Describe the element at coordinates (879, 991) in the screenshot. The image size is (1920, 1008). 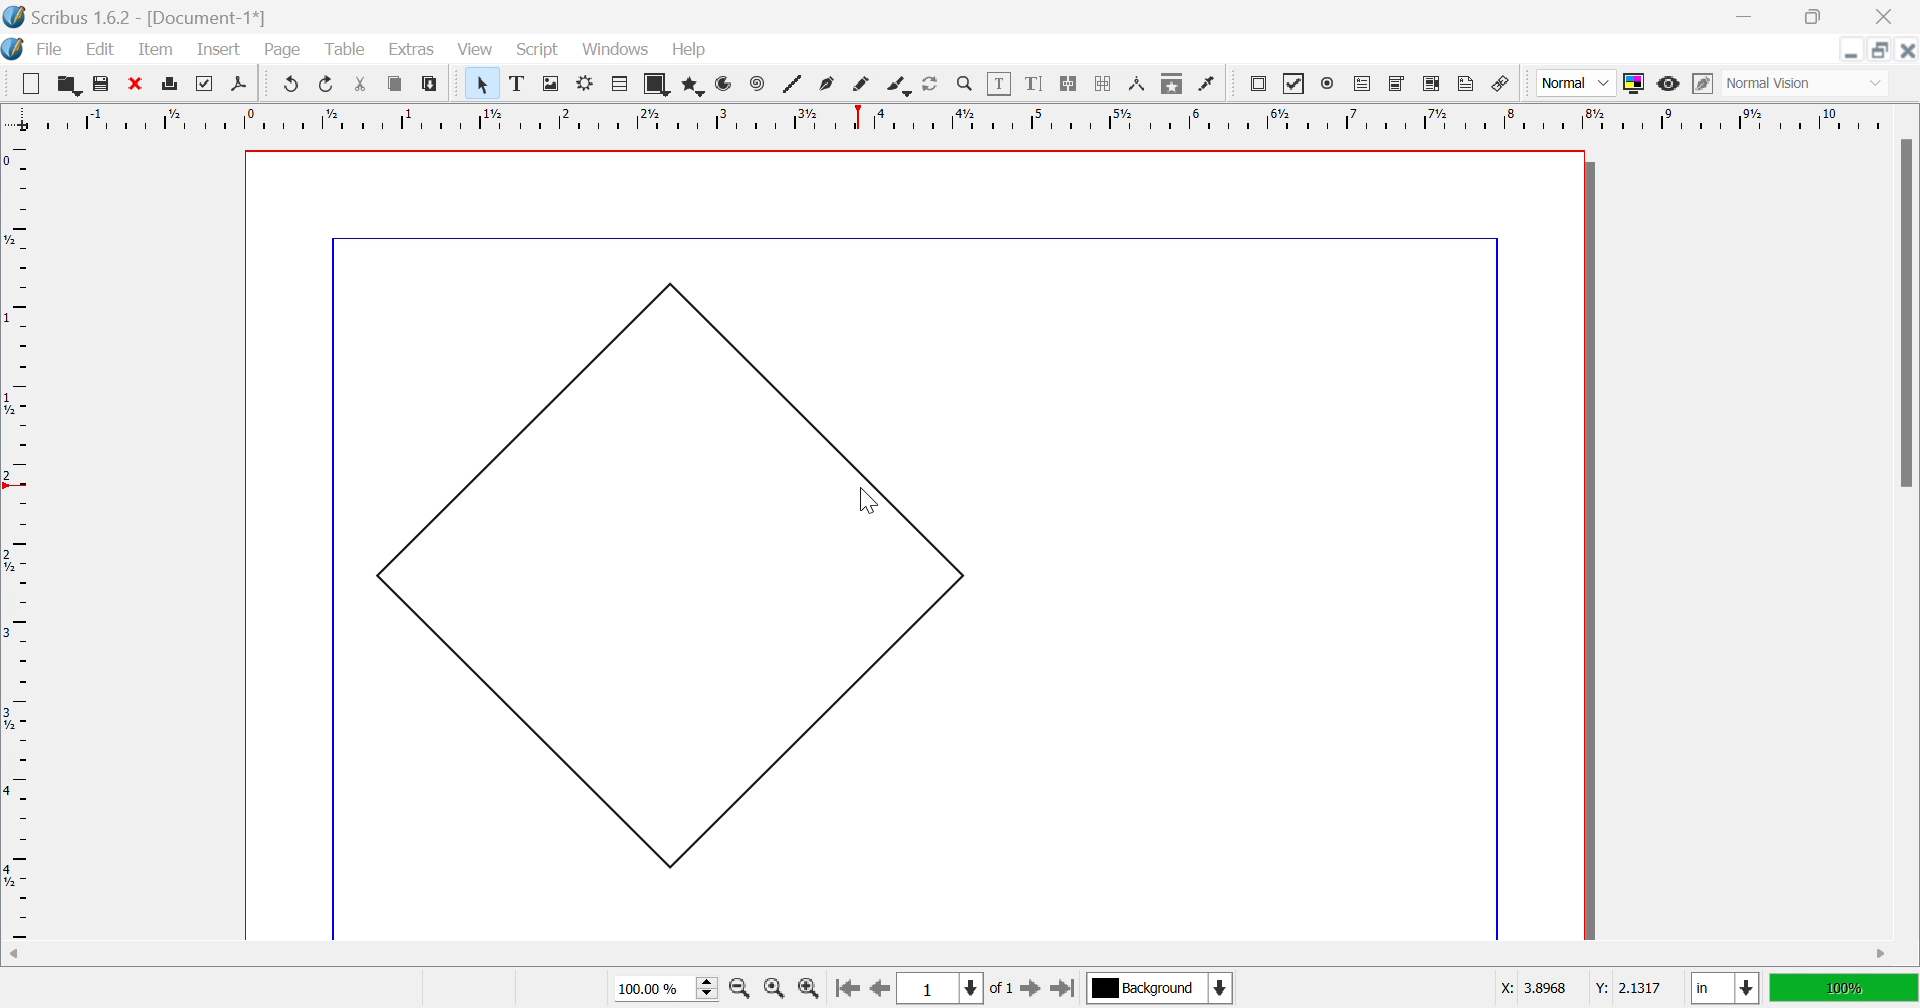
I see `Go to the previous page` at that location.